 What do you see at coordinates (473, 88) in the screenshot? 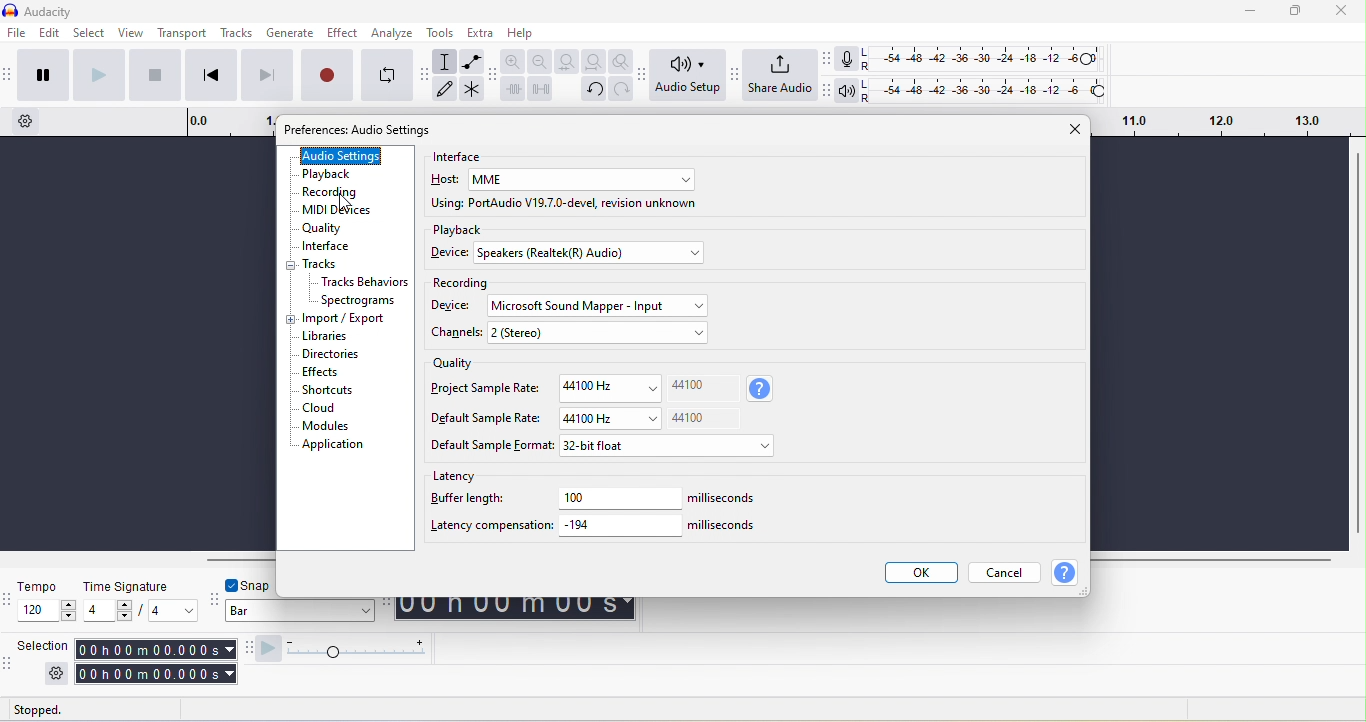
I see `multi tool` at bounding box center [473, 88].